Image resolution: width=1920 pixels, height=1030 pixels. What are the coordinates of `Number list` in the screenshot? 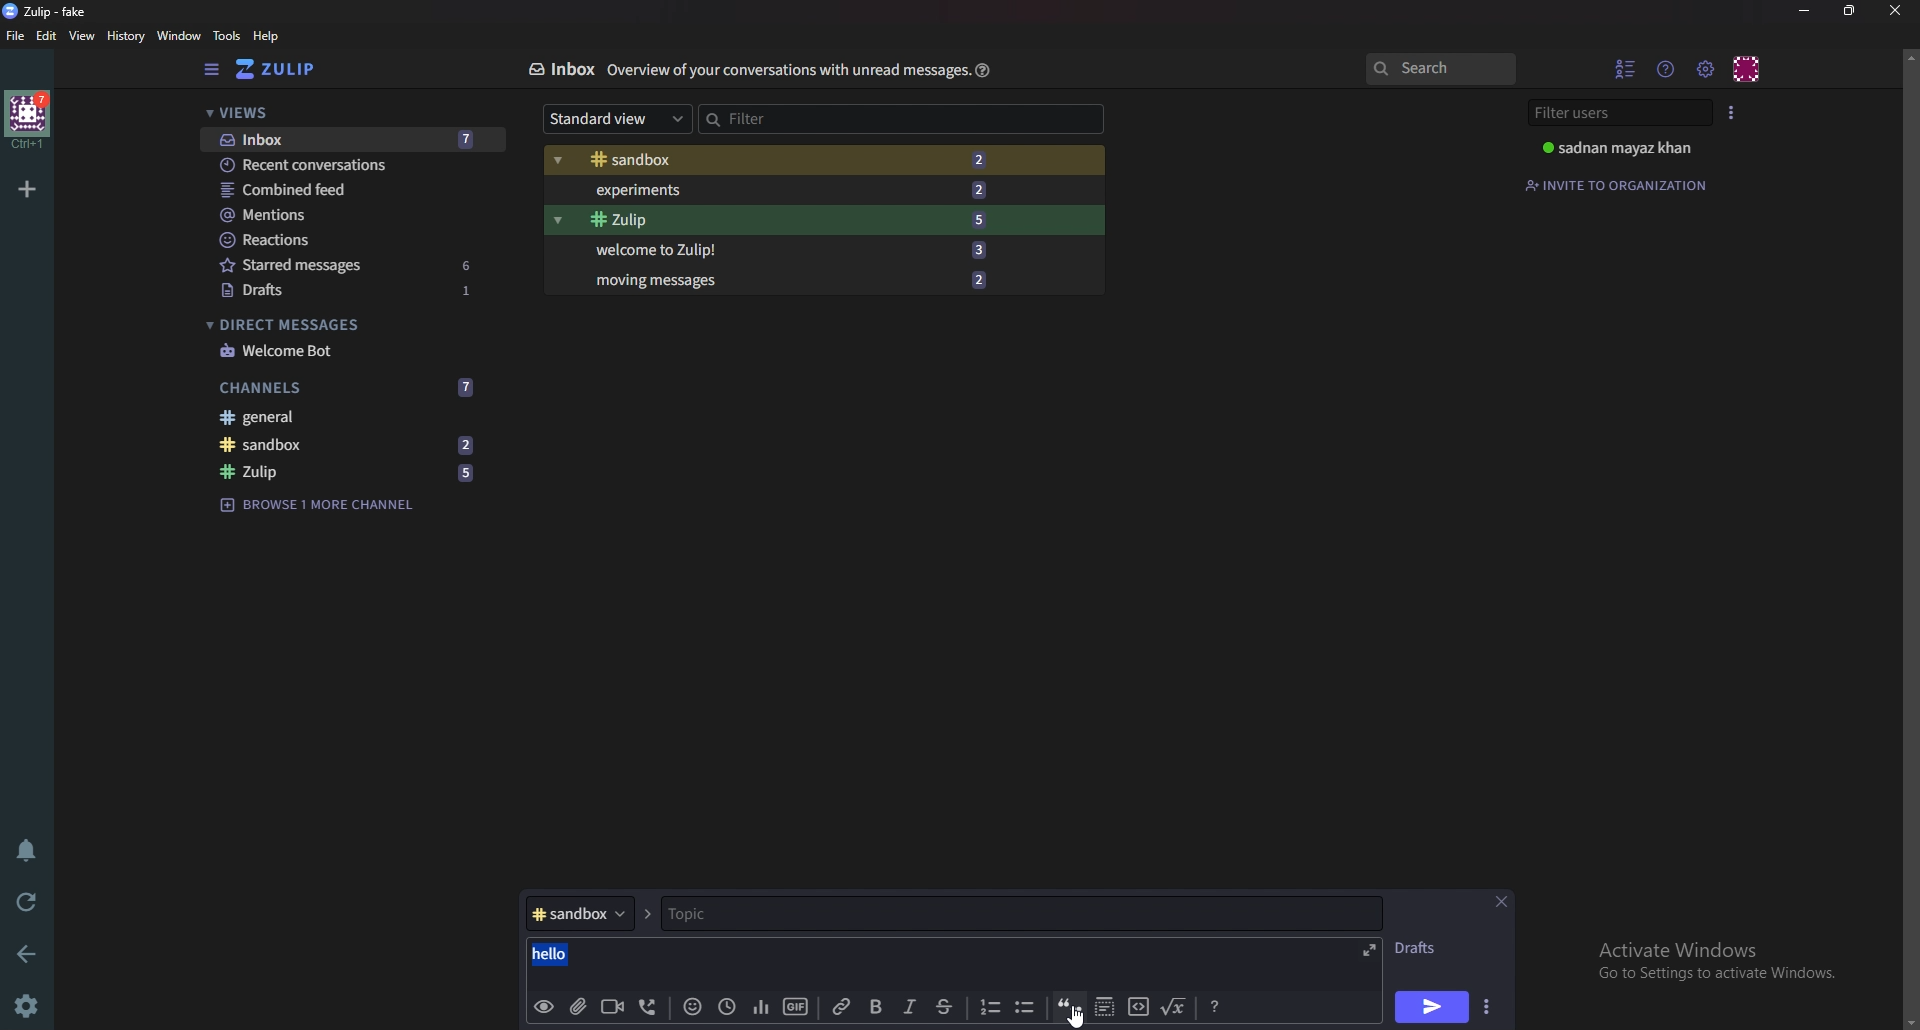 It's located at (990, 1006).